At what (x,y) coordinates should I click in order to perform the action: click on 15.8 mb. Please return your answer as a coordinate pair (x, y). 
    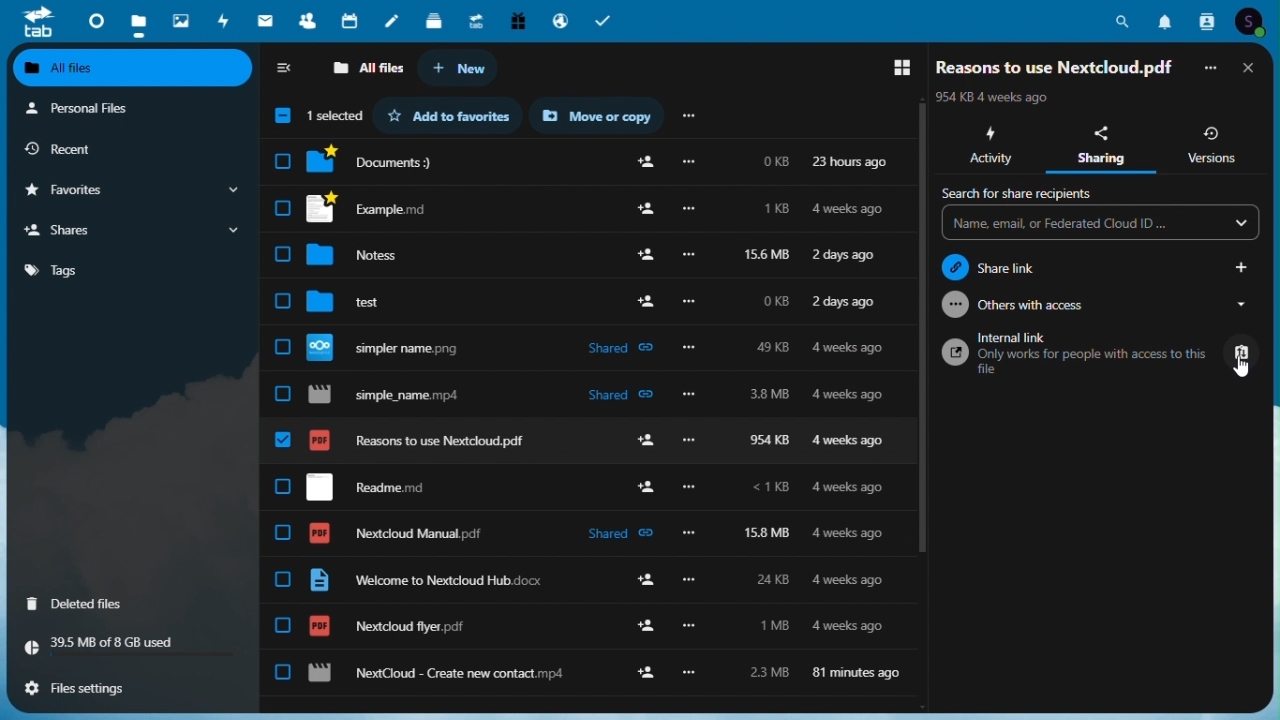
    Looking at the image, I should click on (763, 531).